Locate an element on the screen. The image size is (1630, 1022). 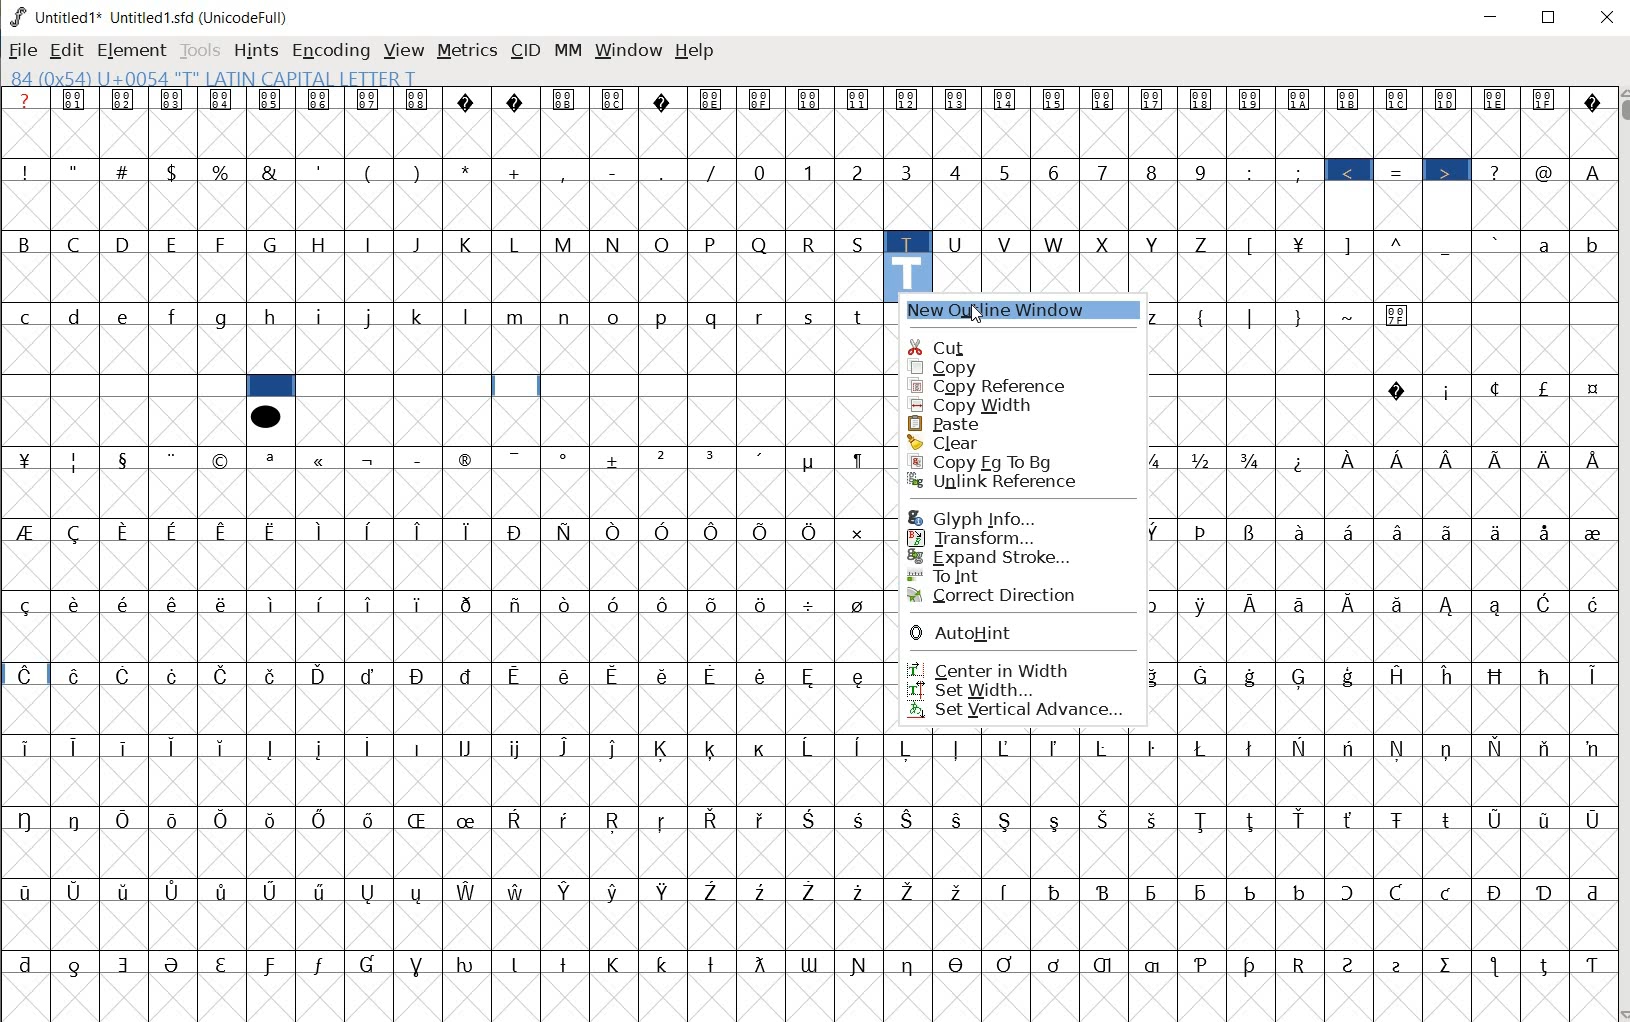
Symbol is located at coordinates (1205, 820).